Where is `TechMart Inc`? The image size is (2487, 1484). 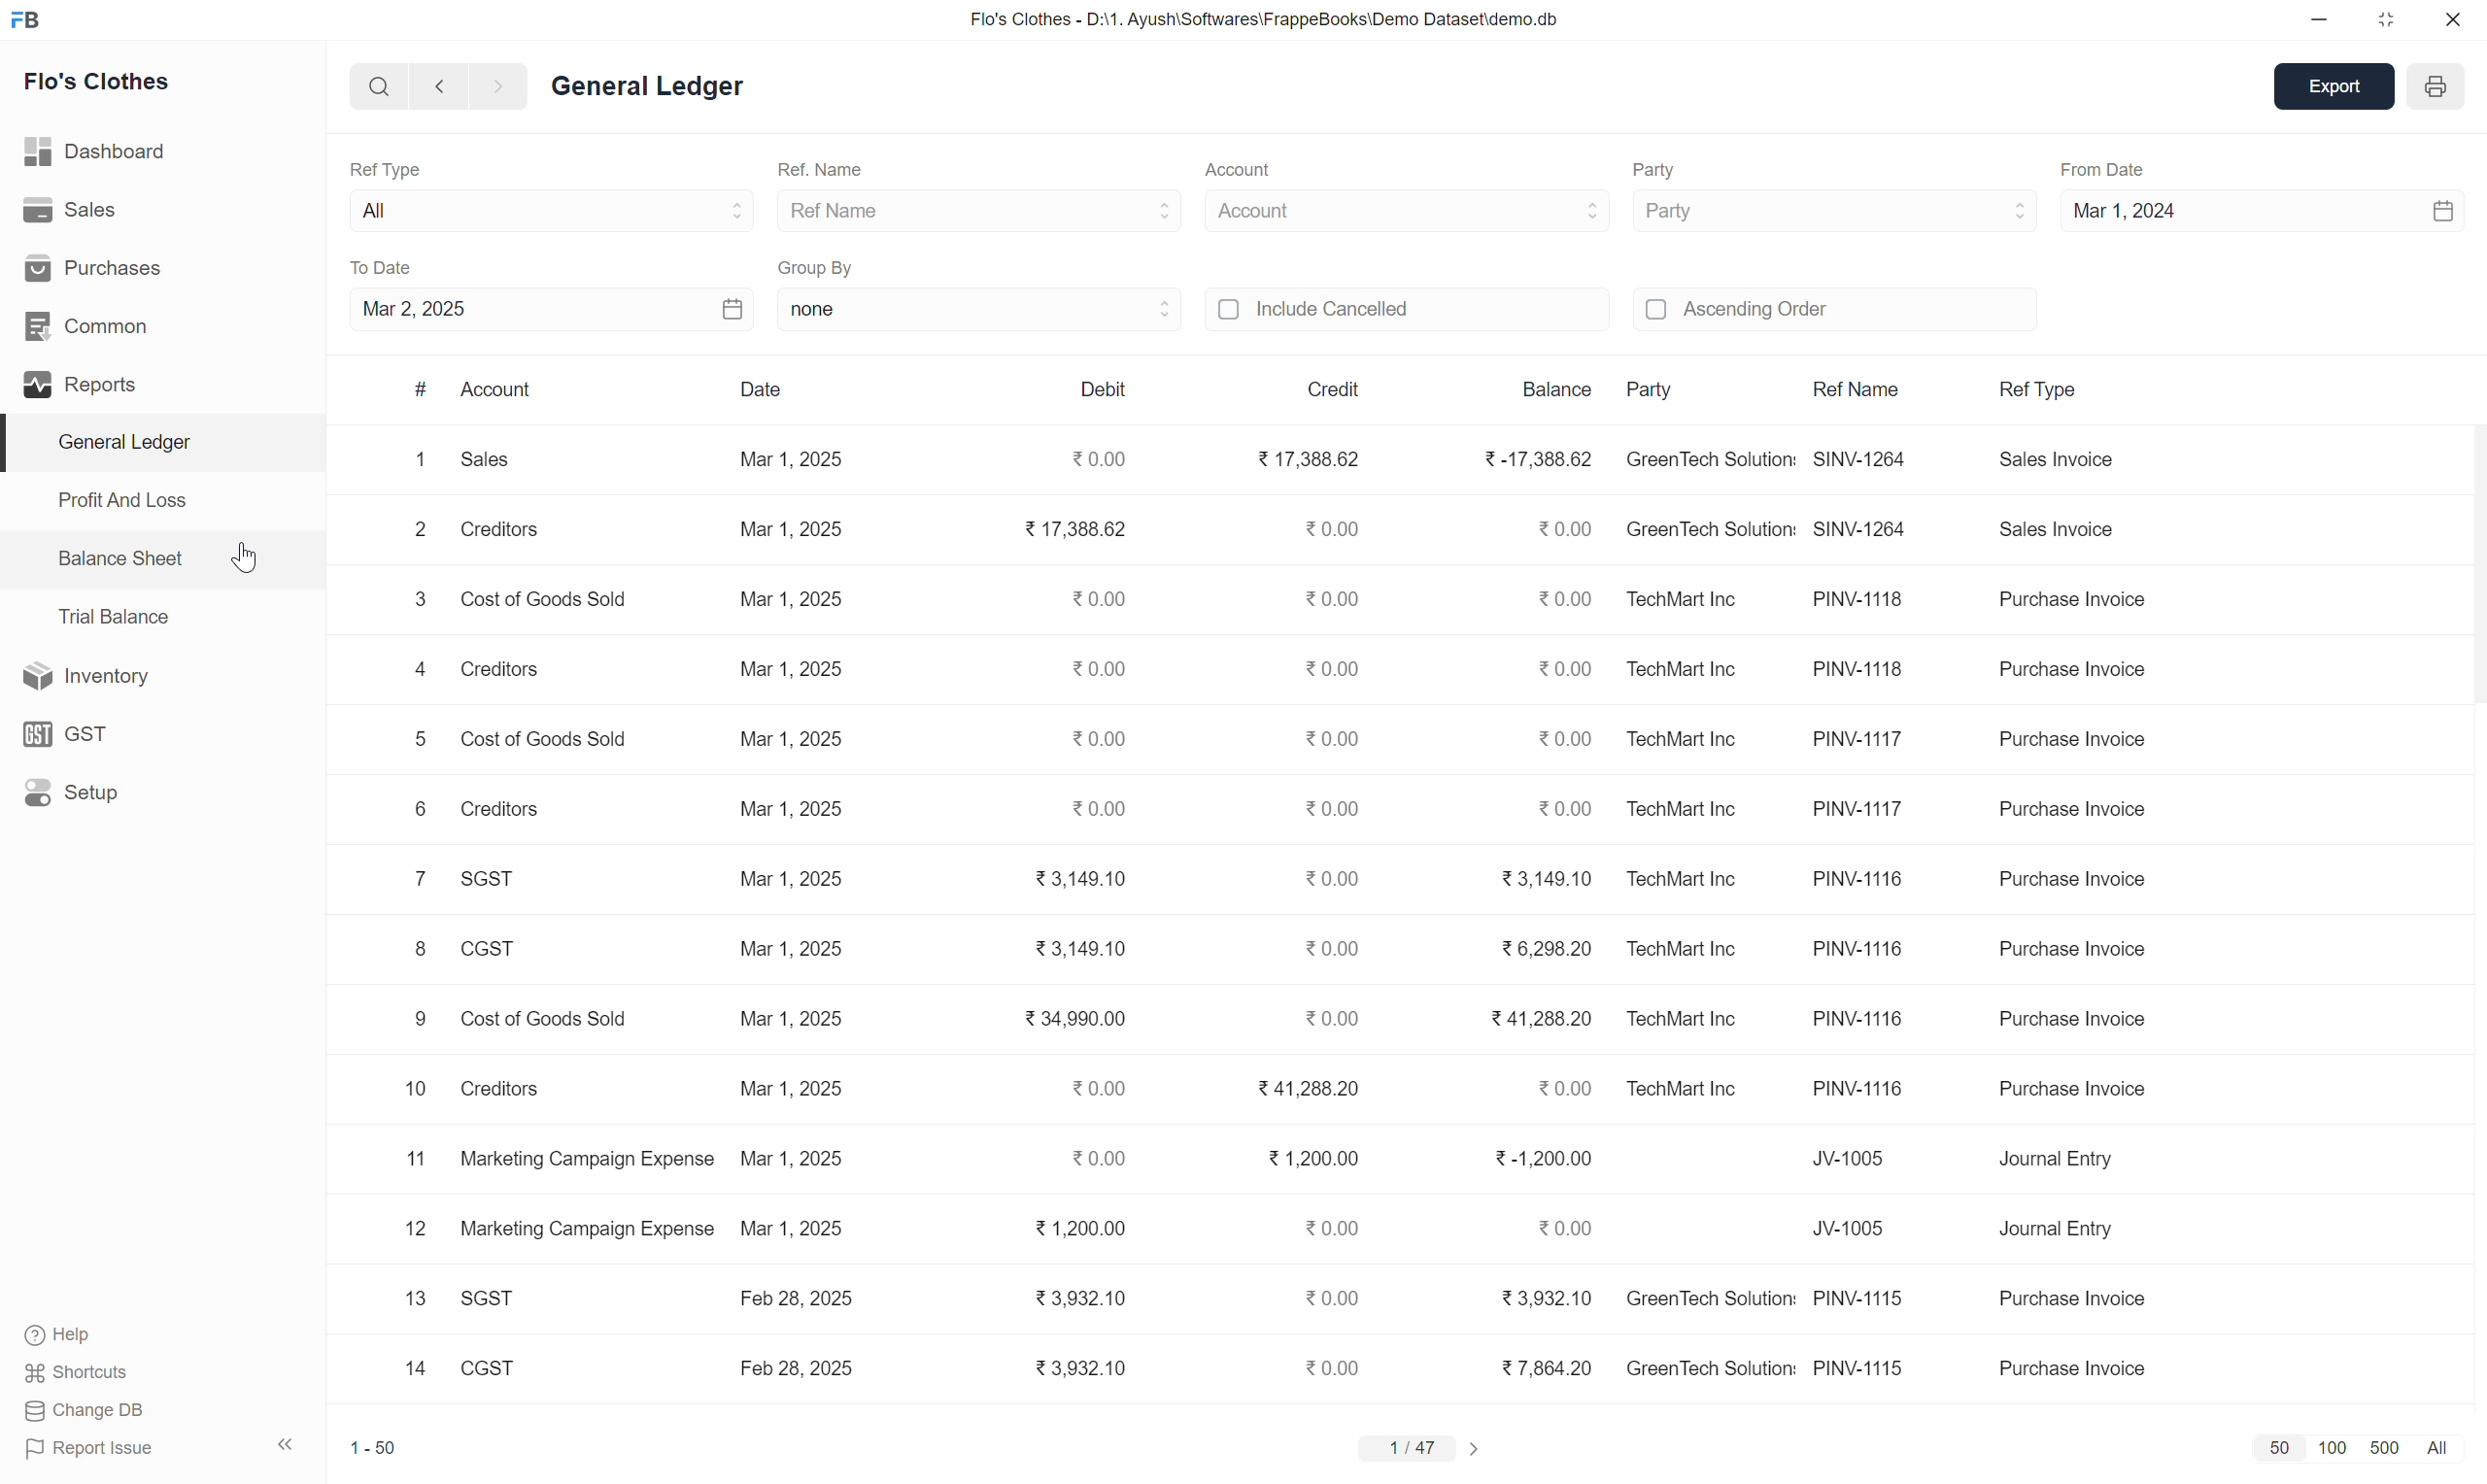 TechMart Inc is located at coordinates (1686, 1085).